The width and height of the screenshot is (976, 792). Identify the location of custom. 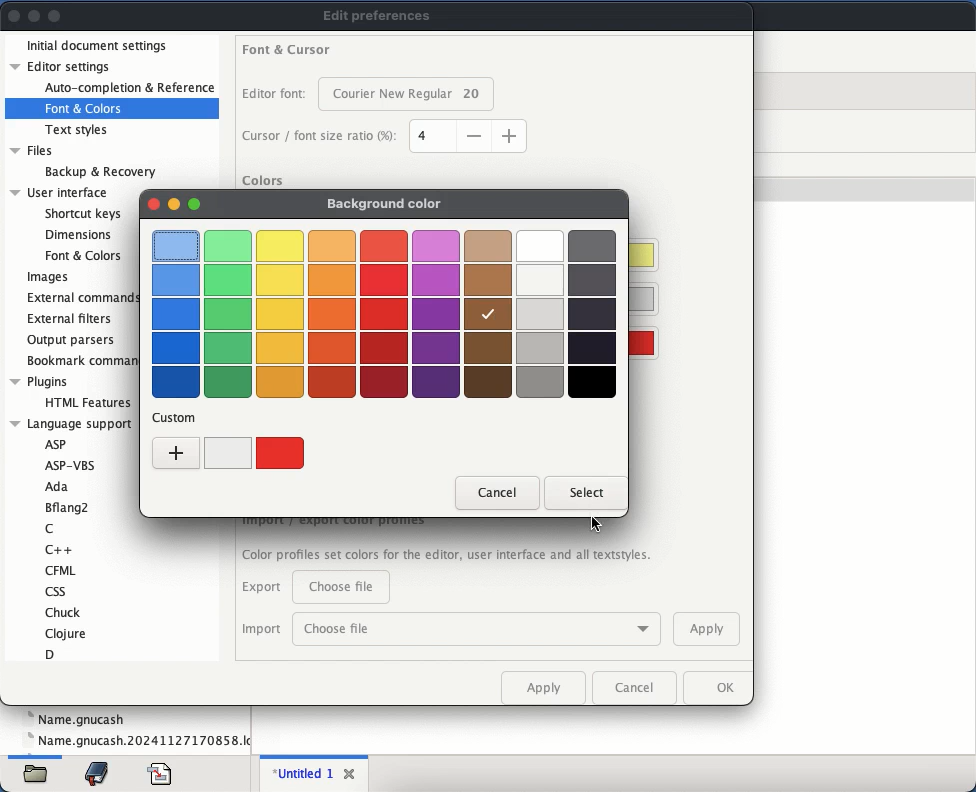
(177, 417).